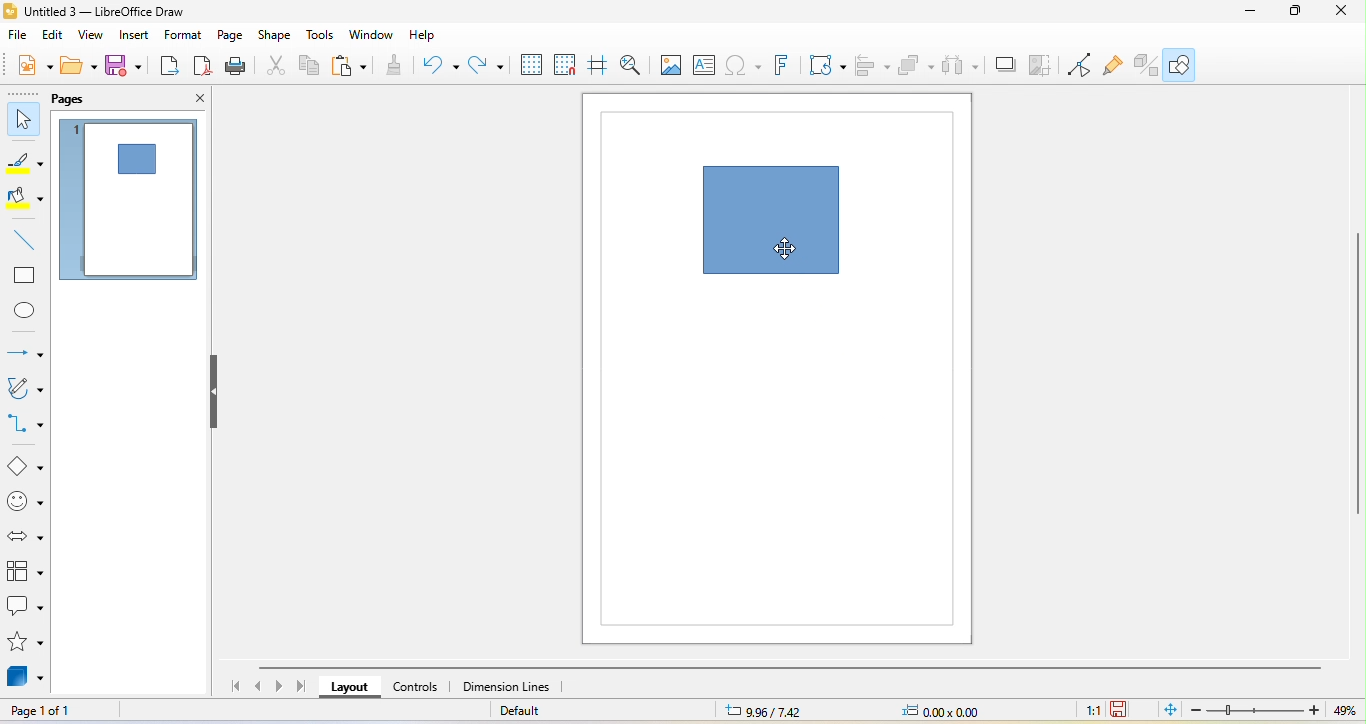 The image size is (1366, 724). I want to click on 9.96/7.42, so click(783, 711).